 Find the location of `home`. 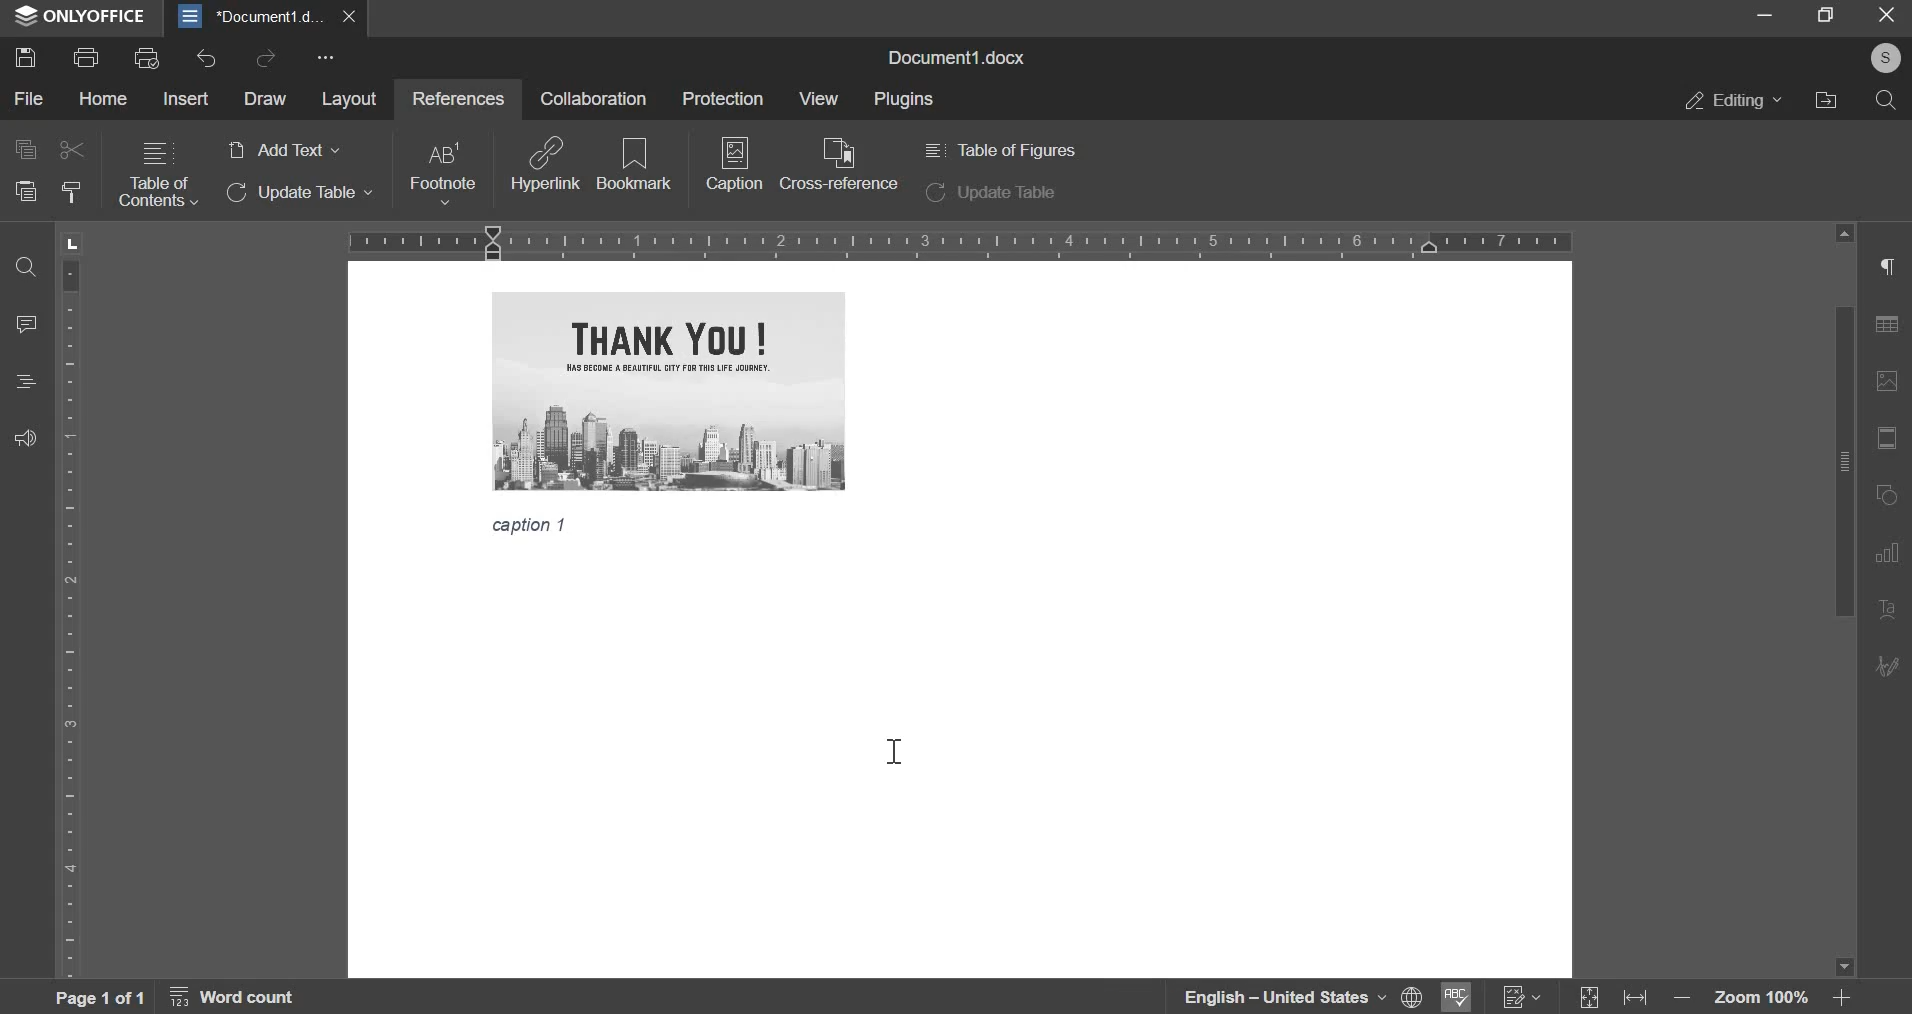

home is located at coordinates (104, 99).